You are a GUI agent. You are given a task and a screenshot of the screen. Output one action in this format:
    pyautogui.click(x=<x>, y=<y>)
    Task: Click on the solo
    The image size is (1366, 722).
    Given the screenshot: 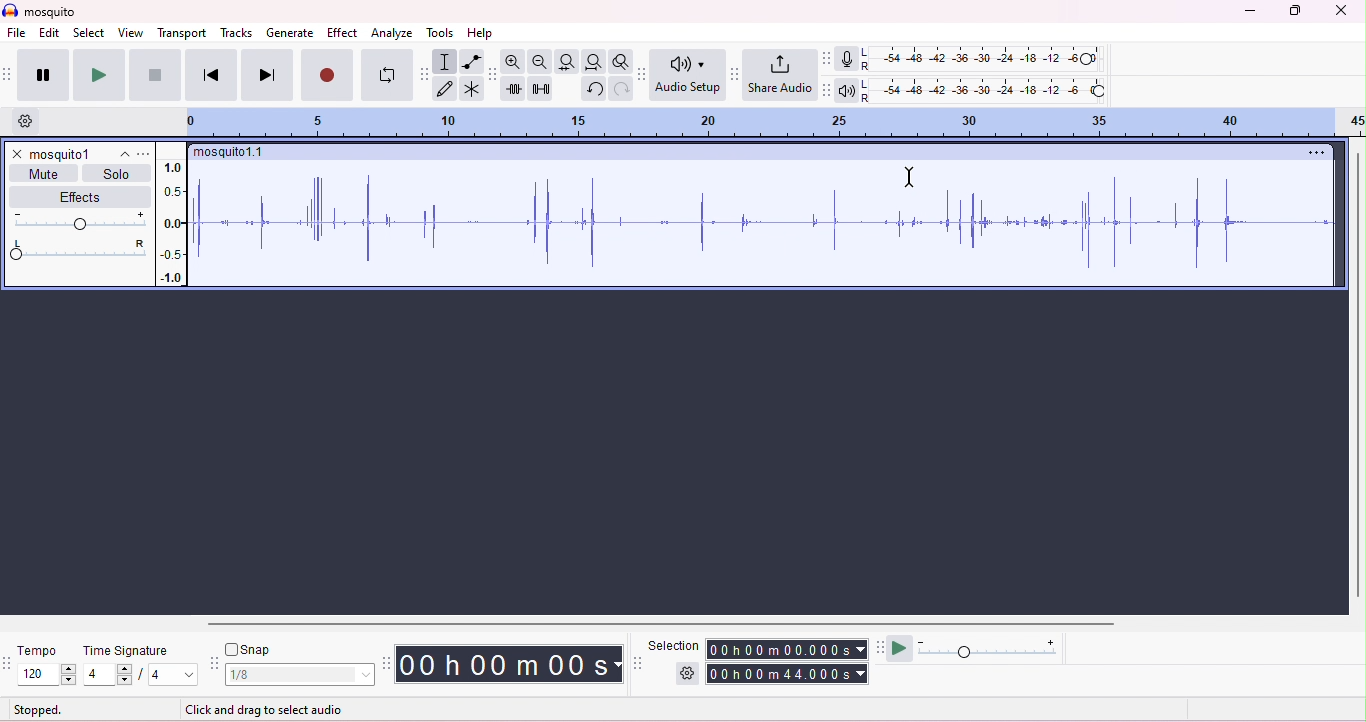 What is the action you would take?
    pyautogui.click(x=116, y=174)
    